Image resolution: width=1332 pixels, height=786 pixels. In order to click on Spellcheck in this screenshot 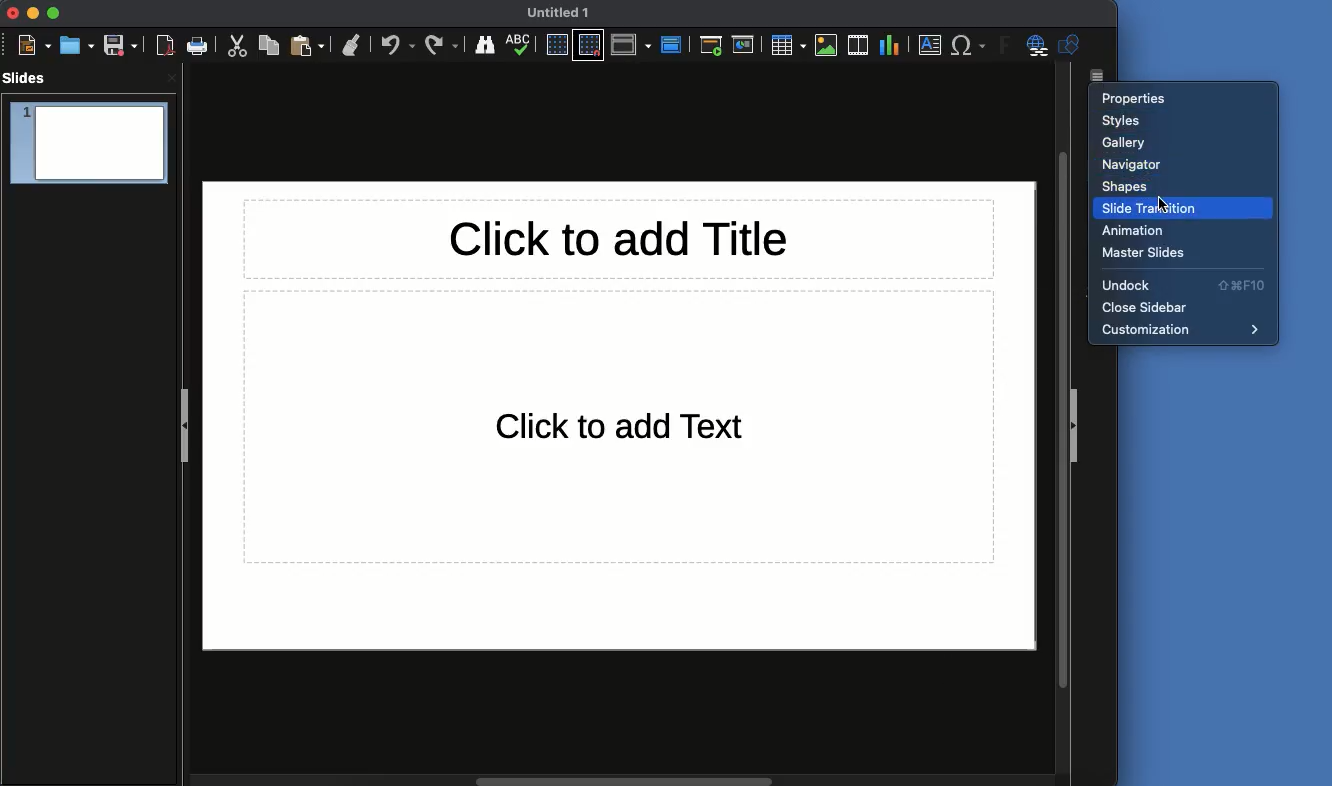, I will do `click(520, 44)`.